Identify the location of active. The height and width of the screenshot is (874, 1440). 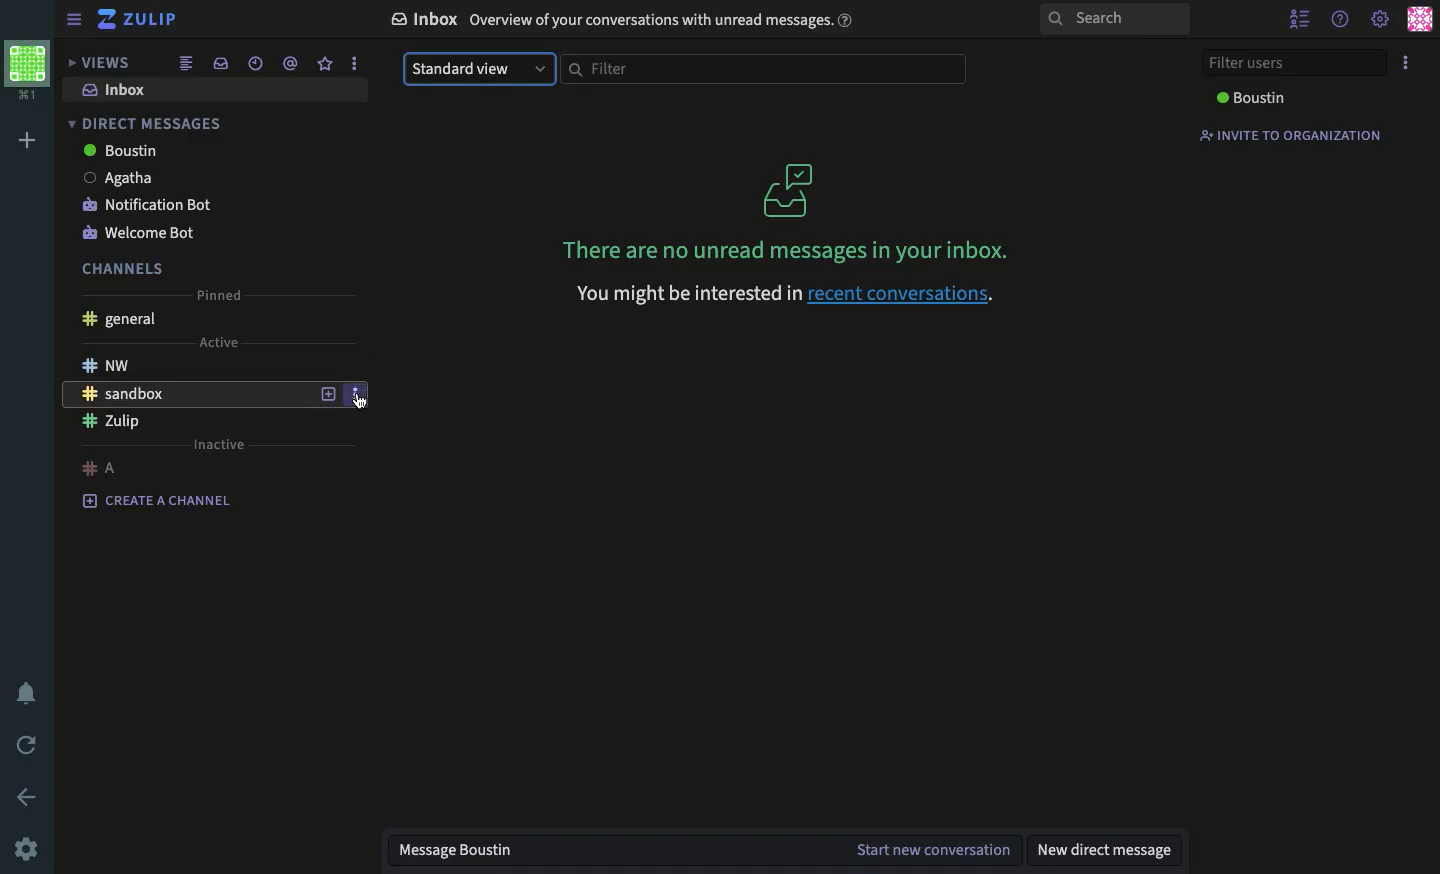
(220, 342).